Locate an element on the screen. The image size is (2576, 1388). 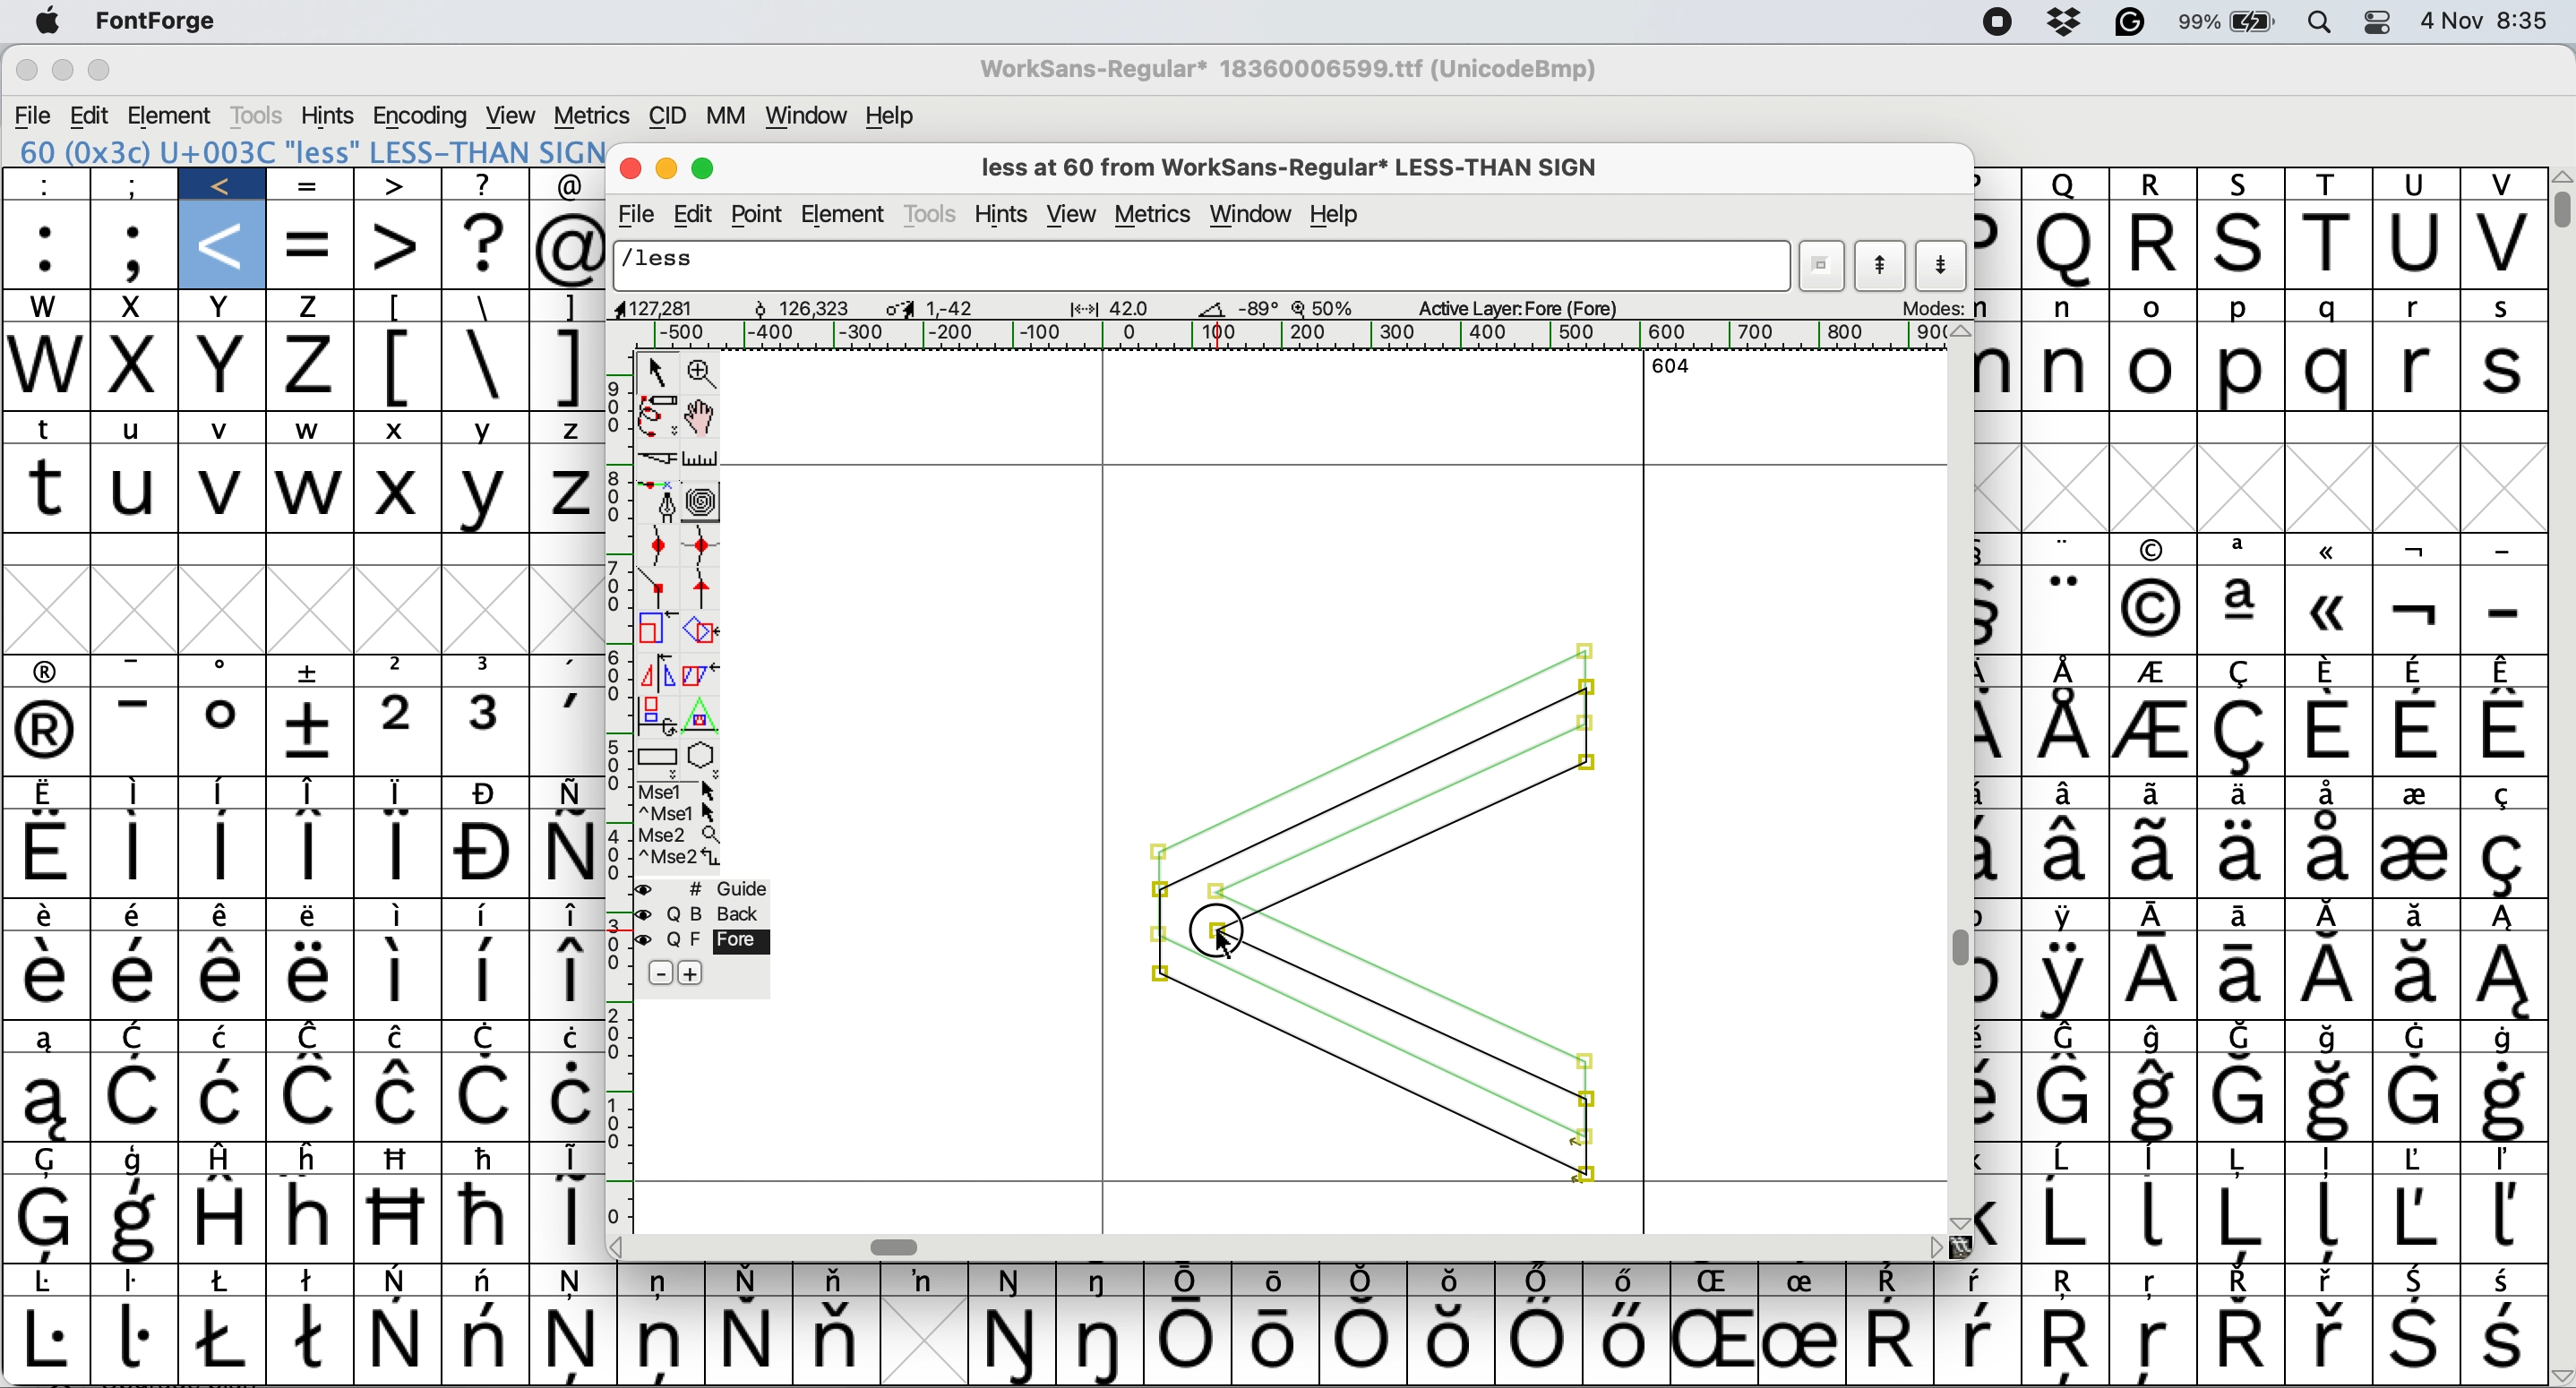
Symbol is located at coordinates (134, 1099).